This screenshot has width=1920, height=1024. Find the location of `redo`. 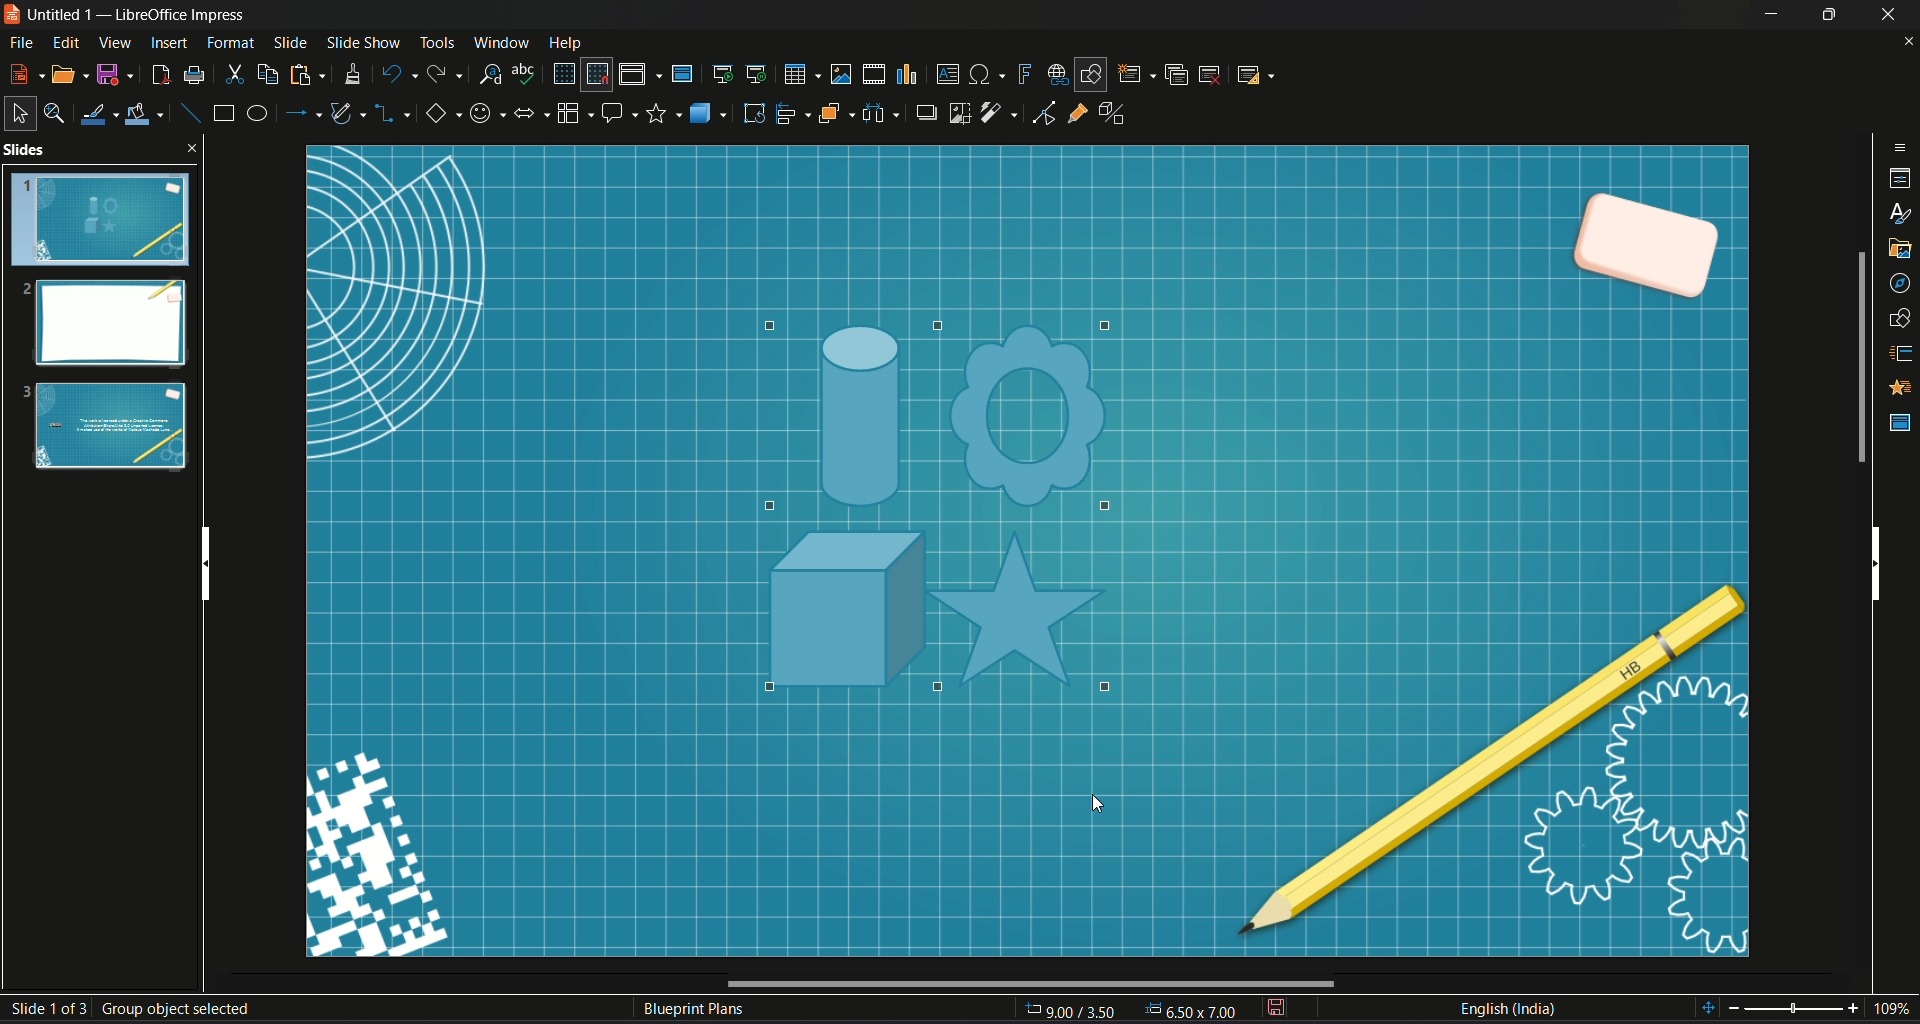

redo is located at coordinates (445, 72).